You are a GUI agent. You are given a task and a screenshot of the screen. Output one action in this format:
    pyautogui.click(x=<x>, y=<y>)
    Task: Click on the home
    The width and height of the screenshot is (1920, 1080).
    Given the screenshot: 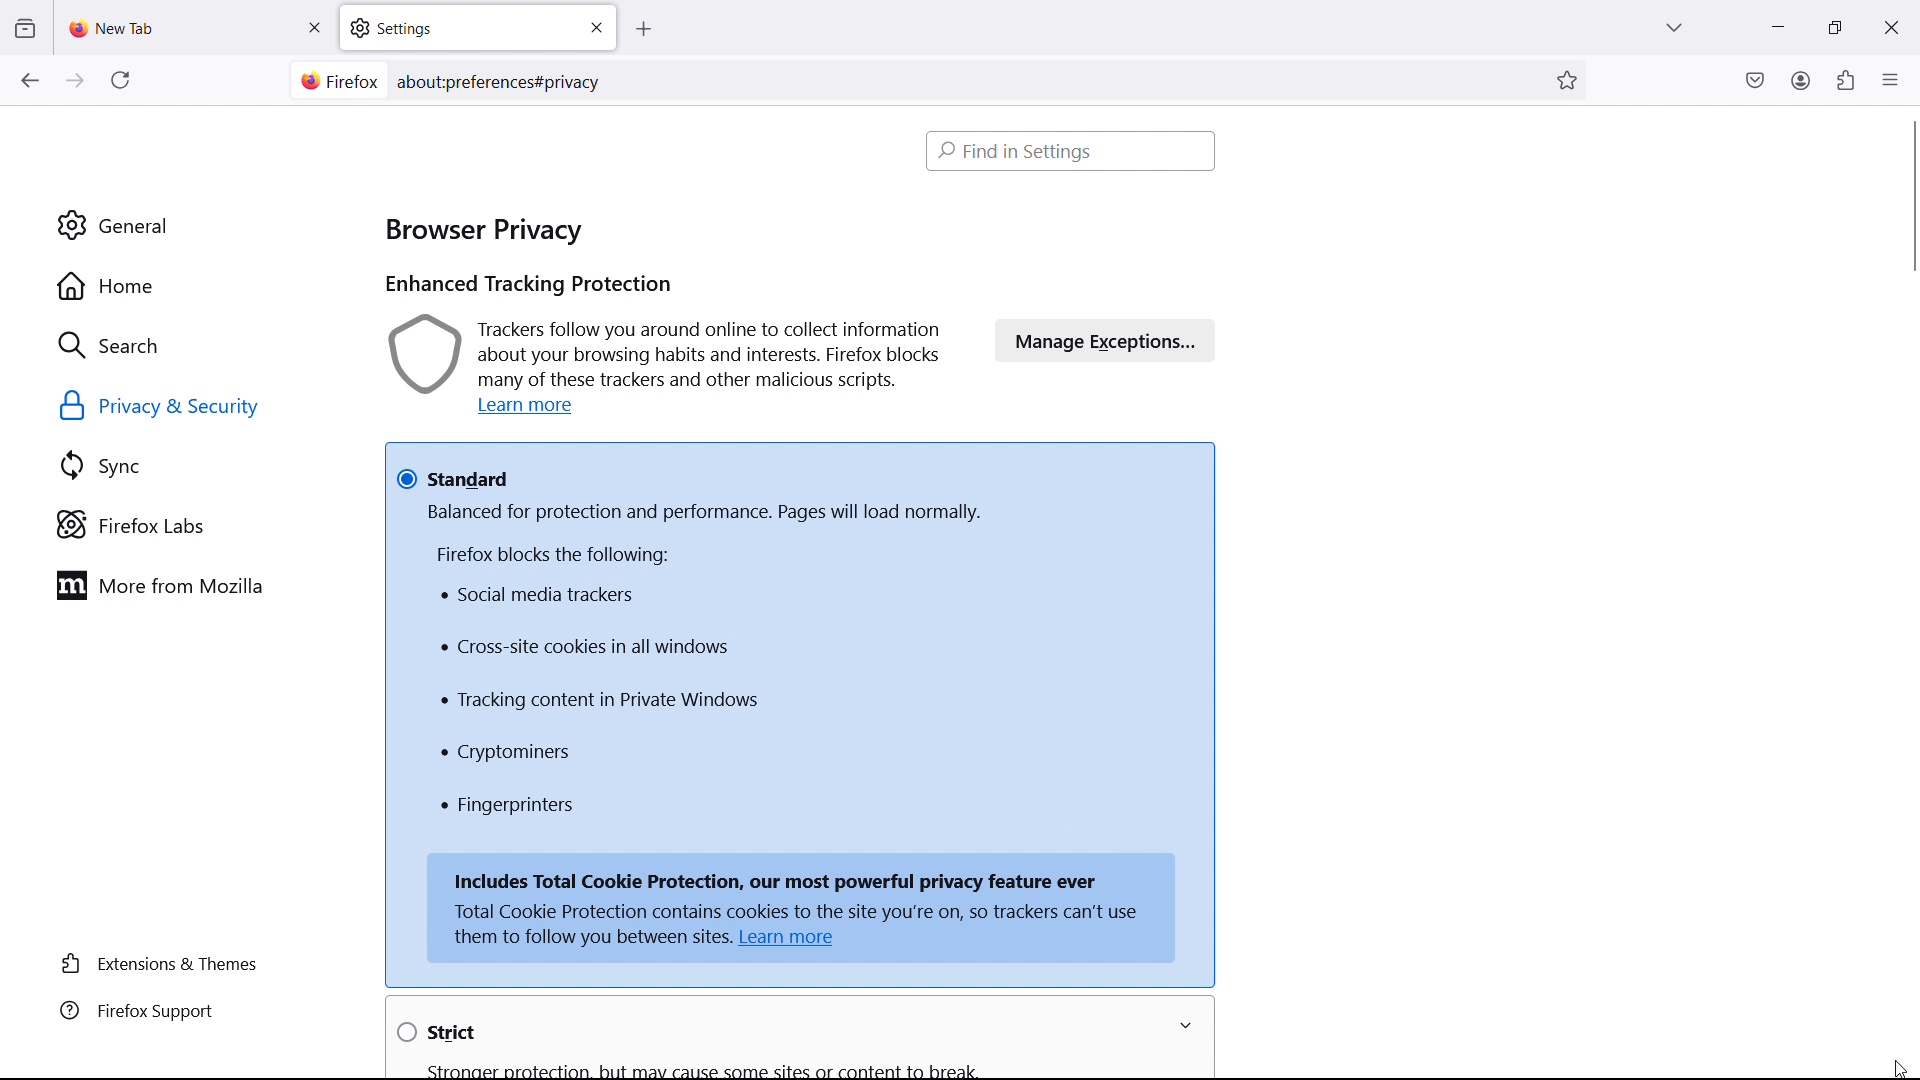 What is the action you would take?
    pyautogui.click(x=190, y=286)
    